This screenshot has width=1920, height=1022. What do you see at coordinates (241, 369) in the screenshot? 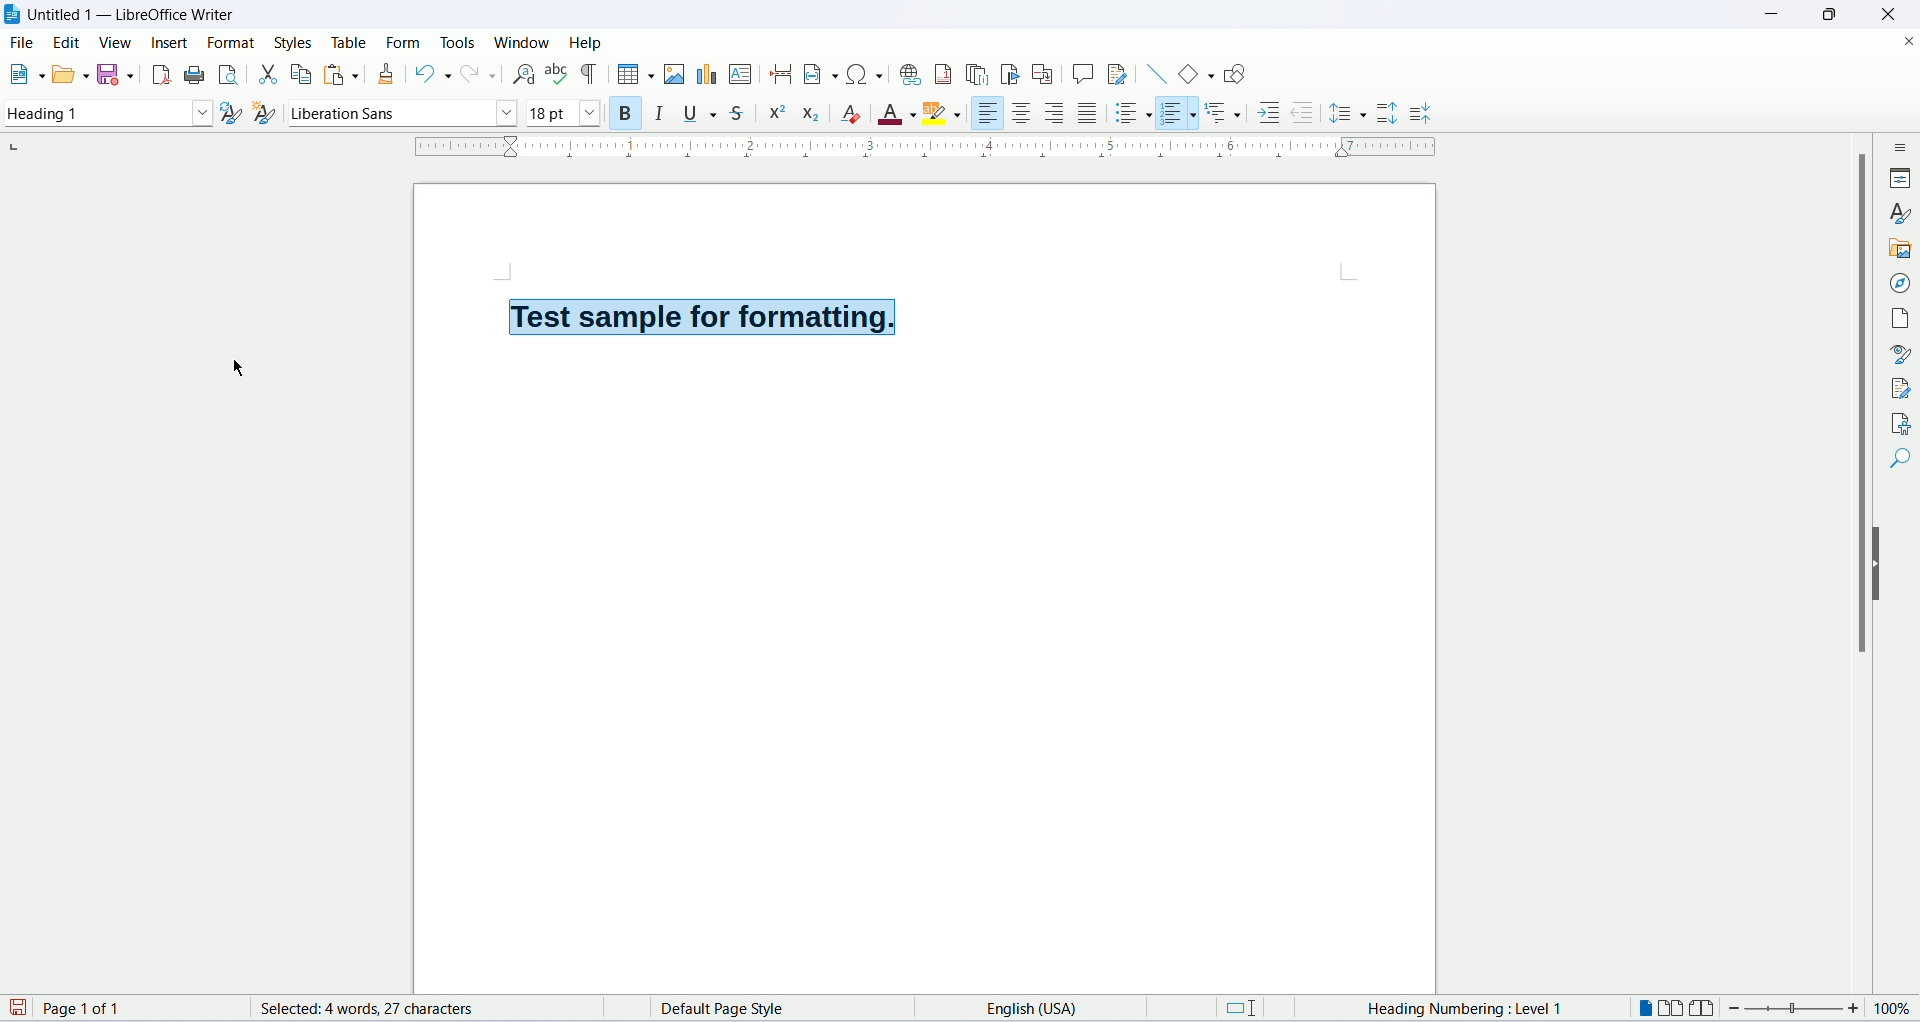
I see `cursor` at bounding box center [241, 369].